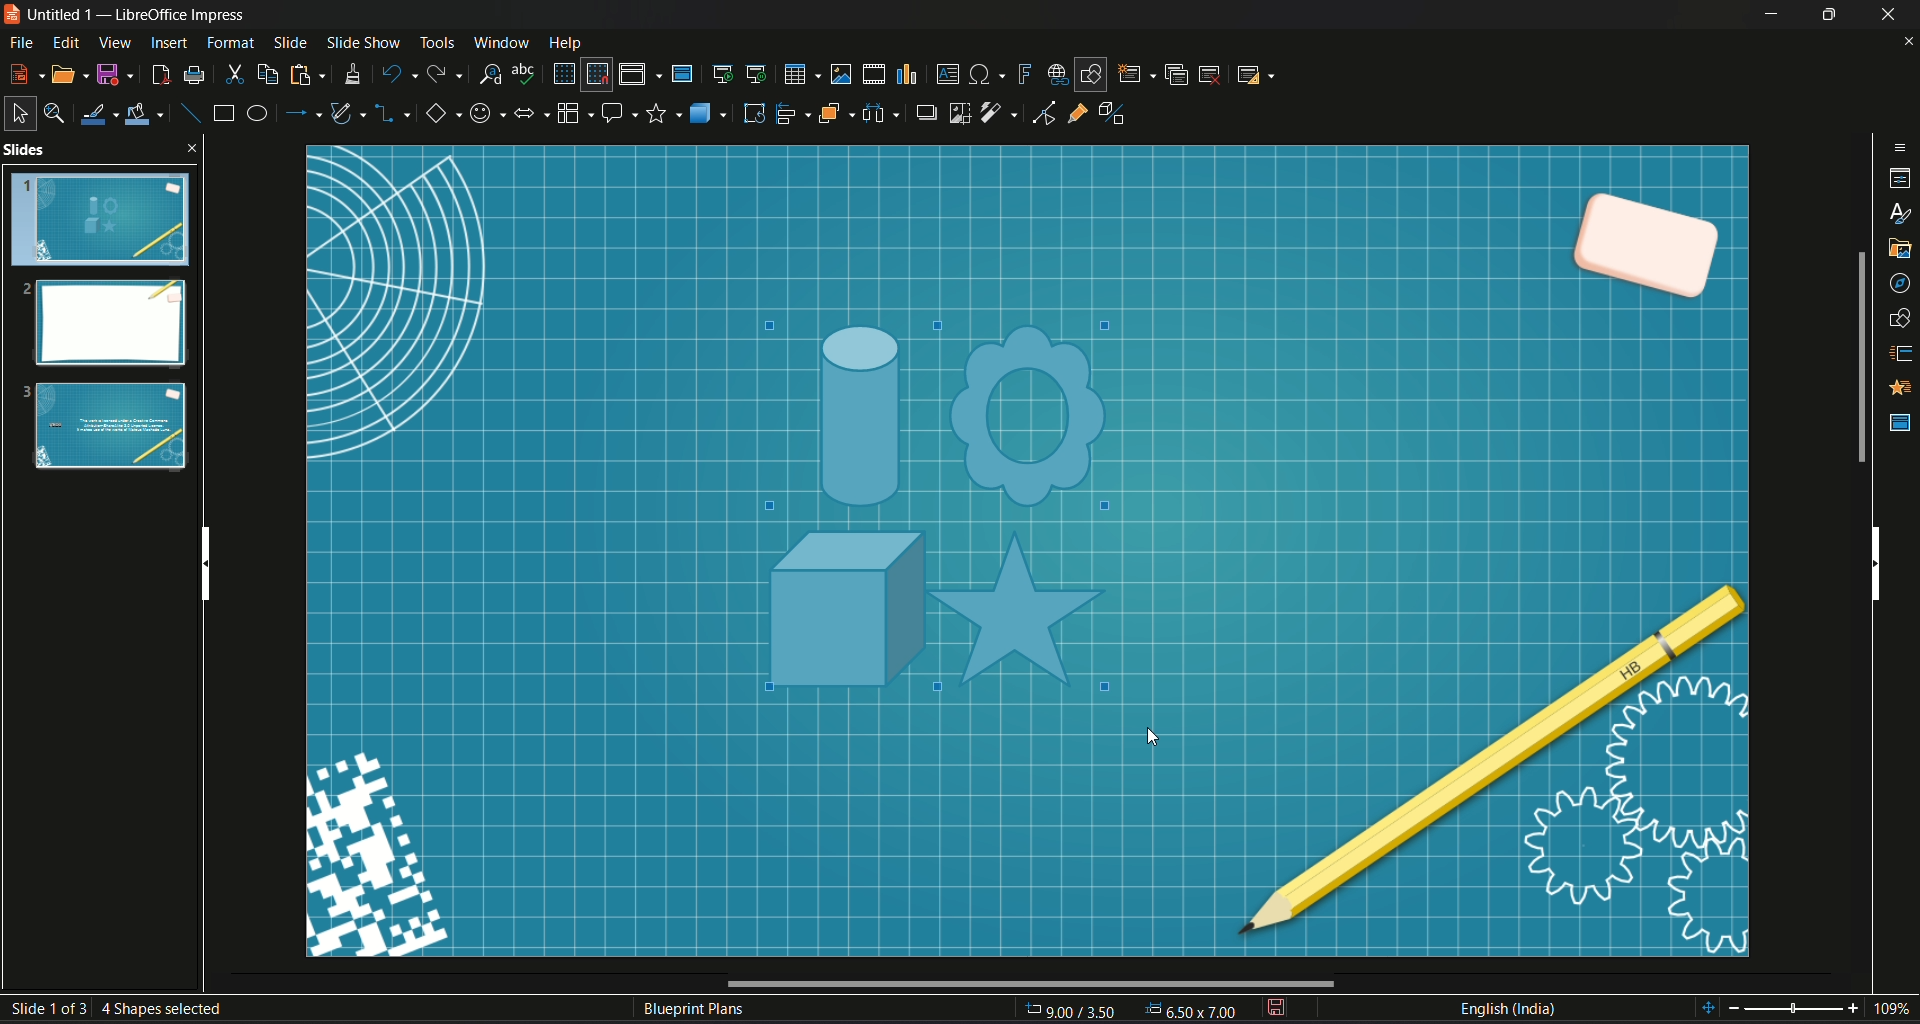 The image size is (1920, 1024). Describe the element at coordinates (1091, 74) in the screenshot. I see `show draw function` at that location.